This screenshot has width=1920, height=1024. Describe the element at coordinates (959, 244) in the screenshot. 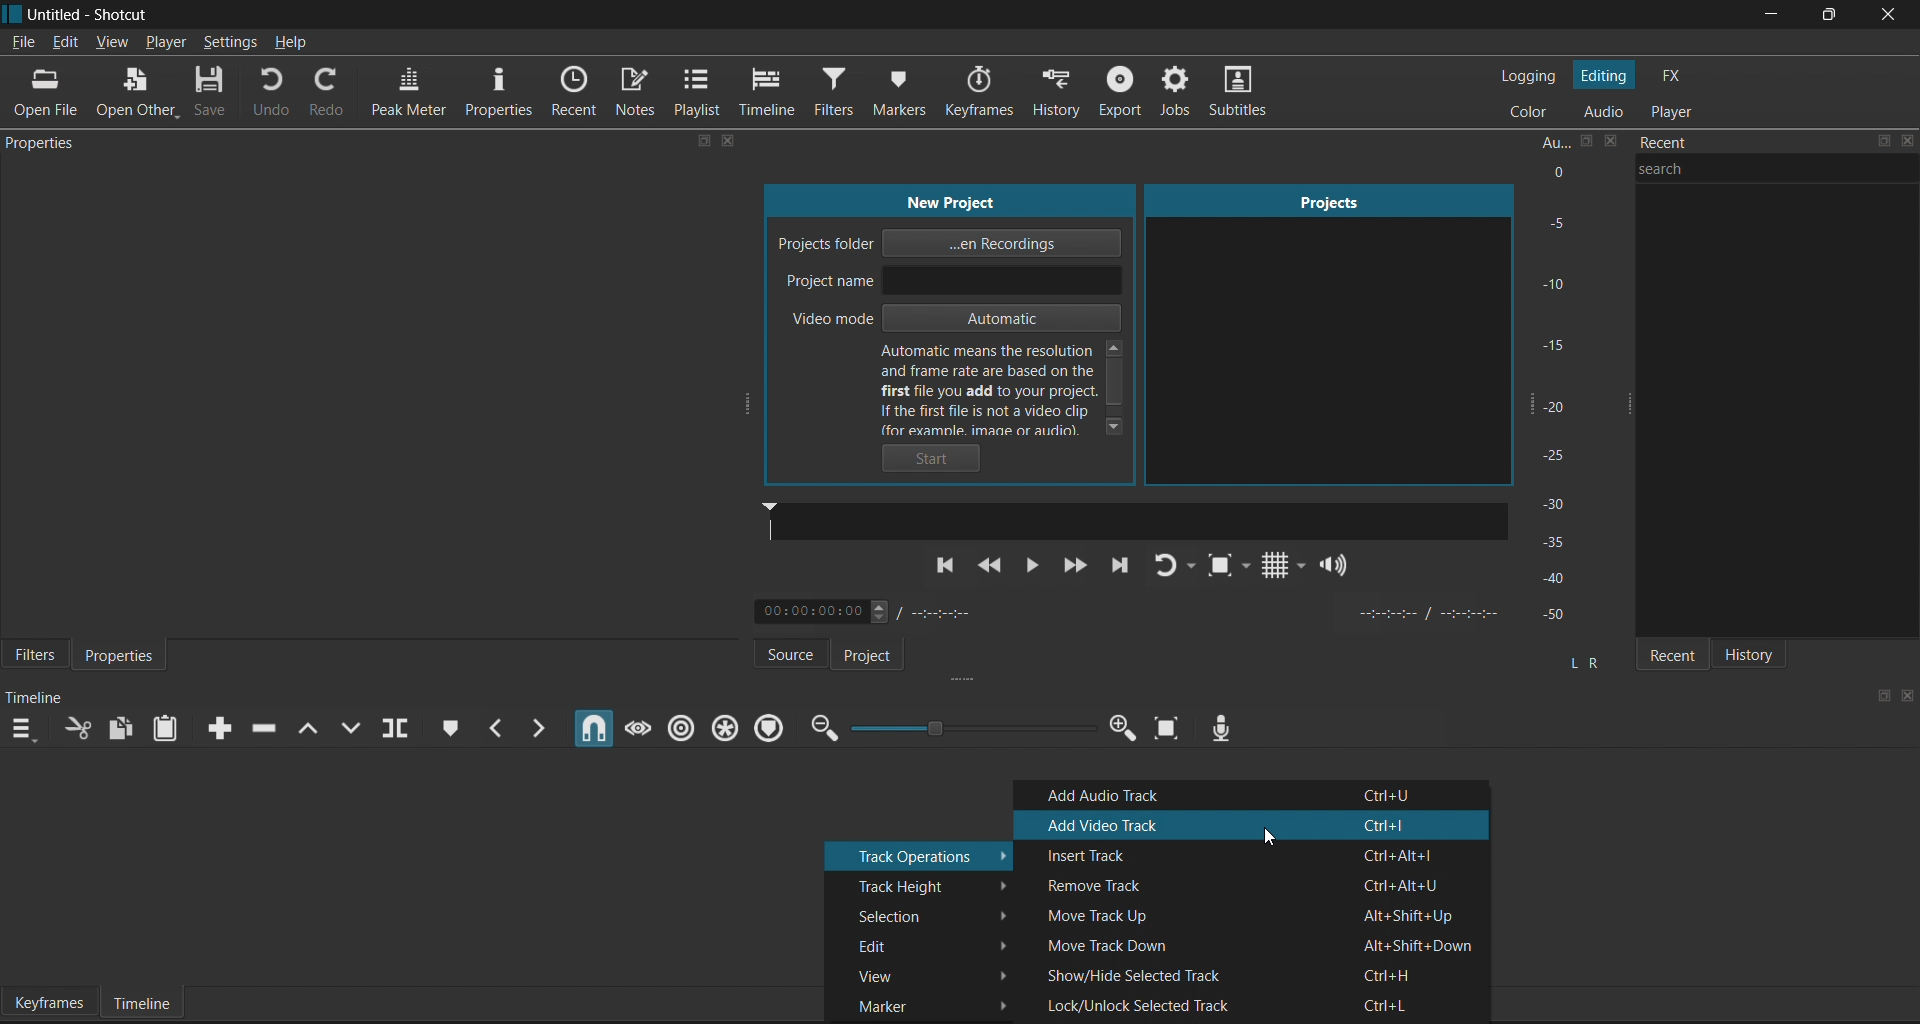

I see `Project folder` at that location.